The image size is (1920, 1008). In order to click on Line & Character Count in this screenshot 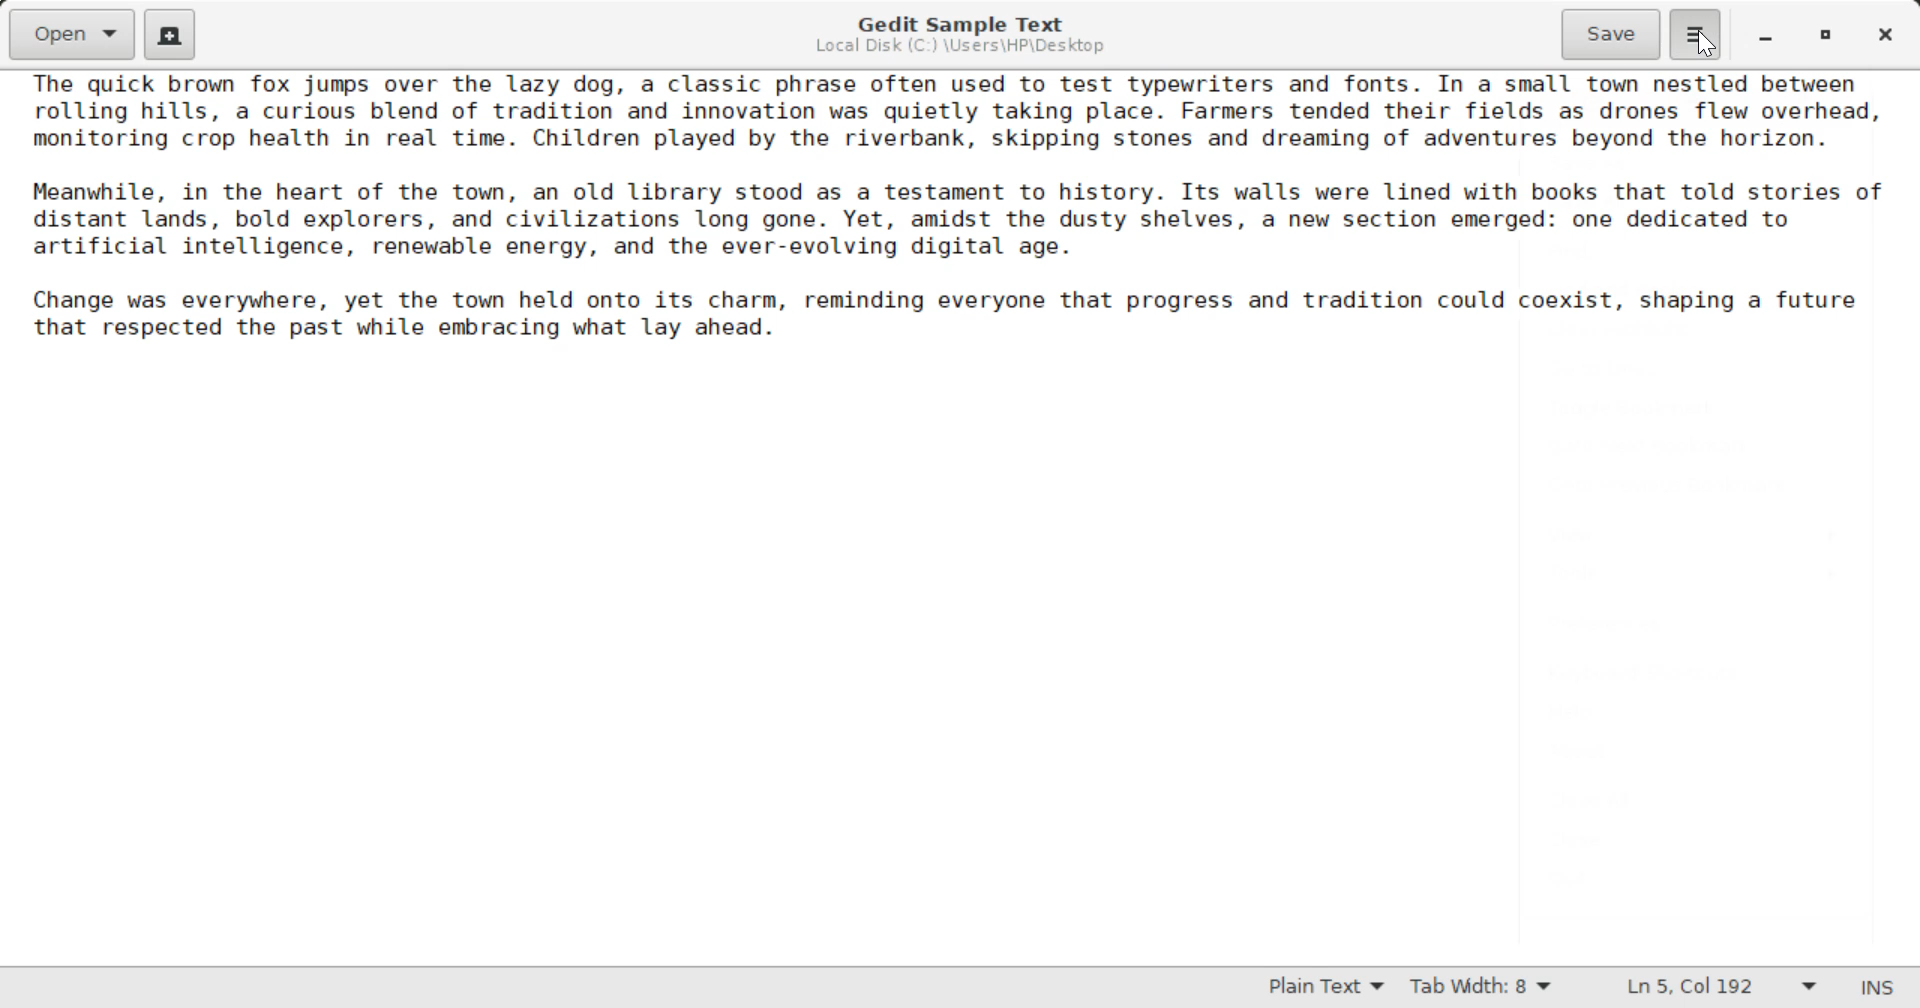, I will do `click(1712, 989)`.